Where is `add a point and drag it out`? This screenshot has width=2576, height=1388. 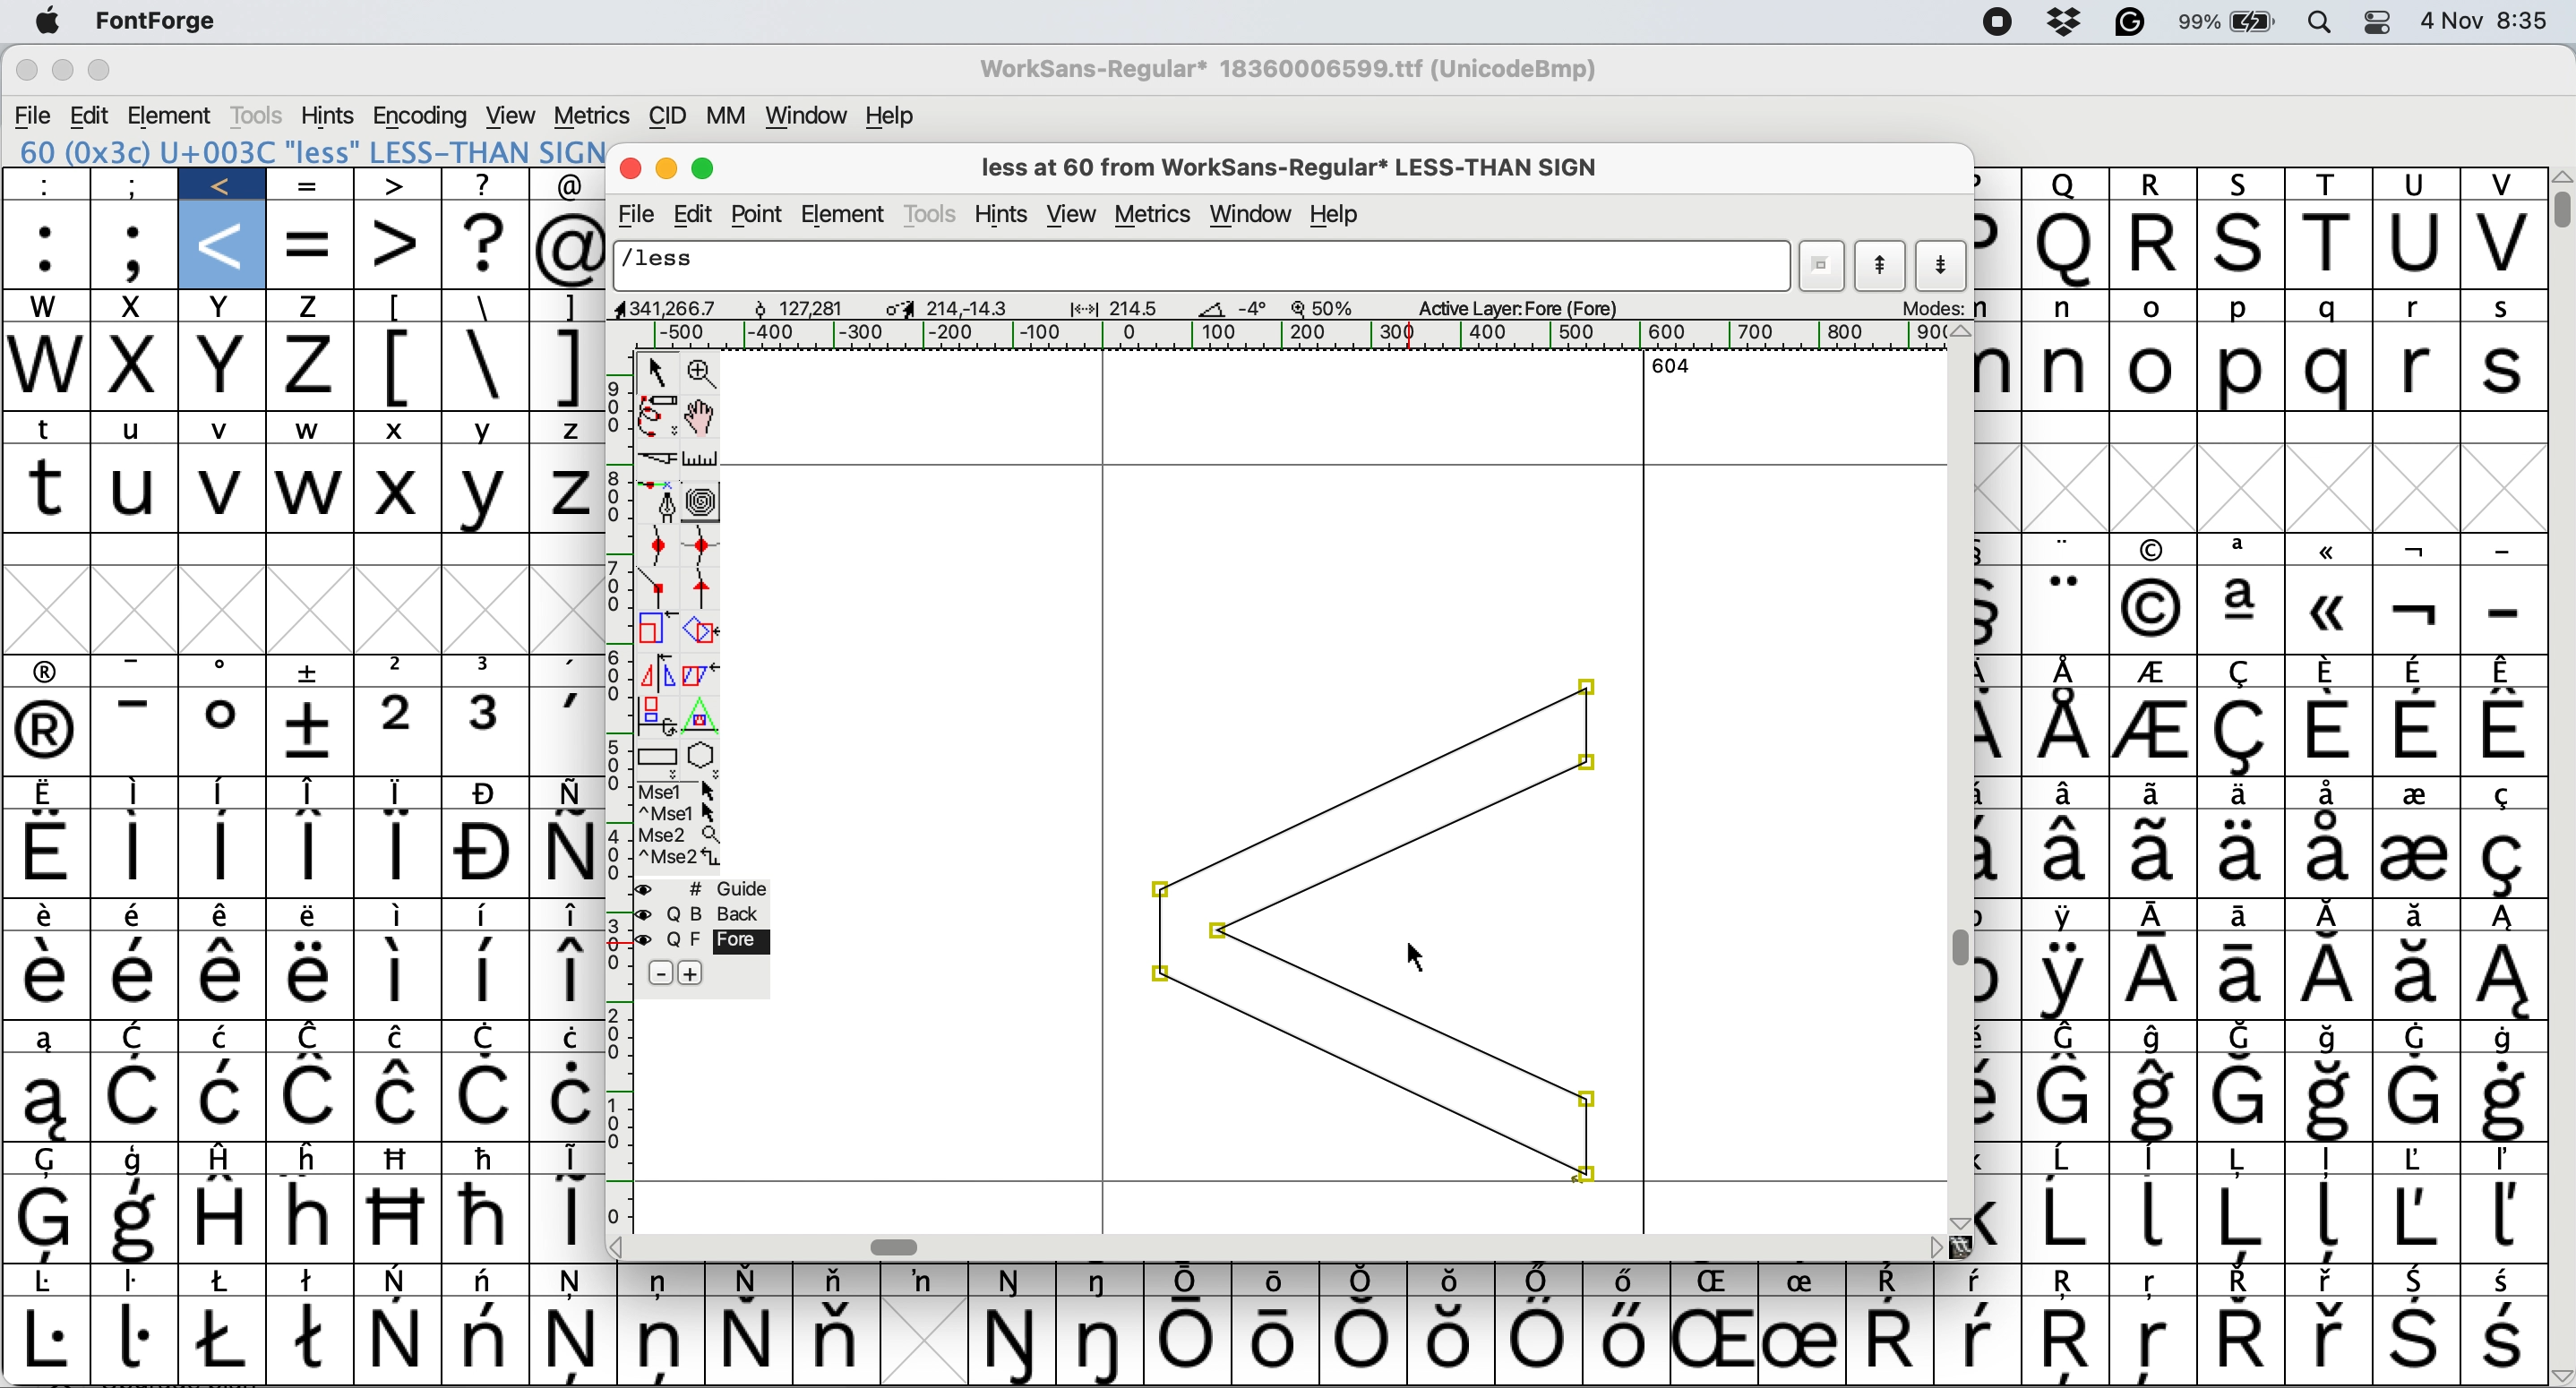
add a point and drag it out is located at coordinates (662, 503).